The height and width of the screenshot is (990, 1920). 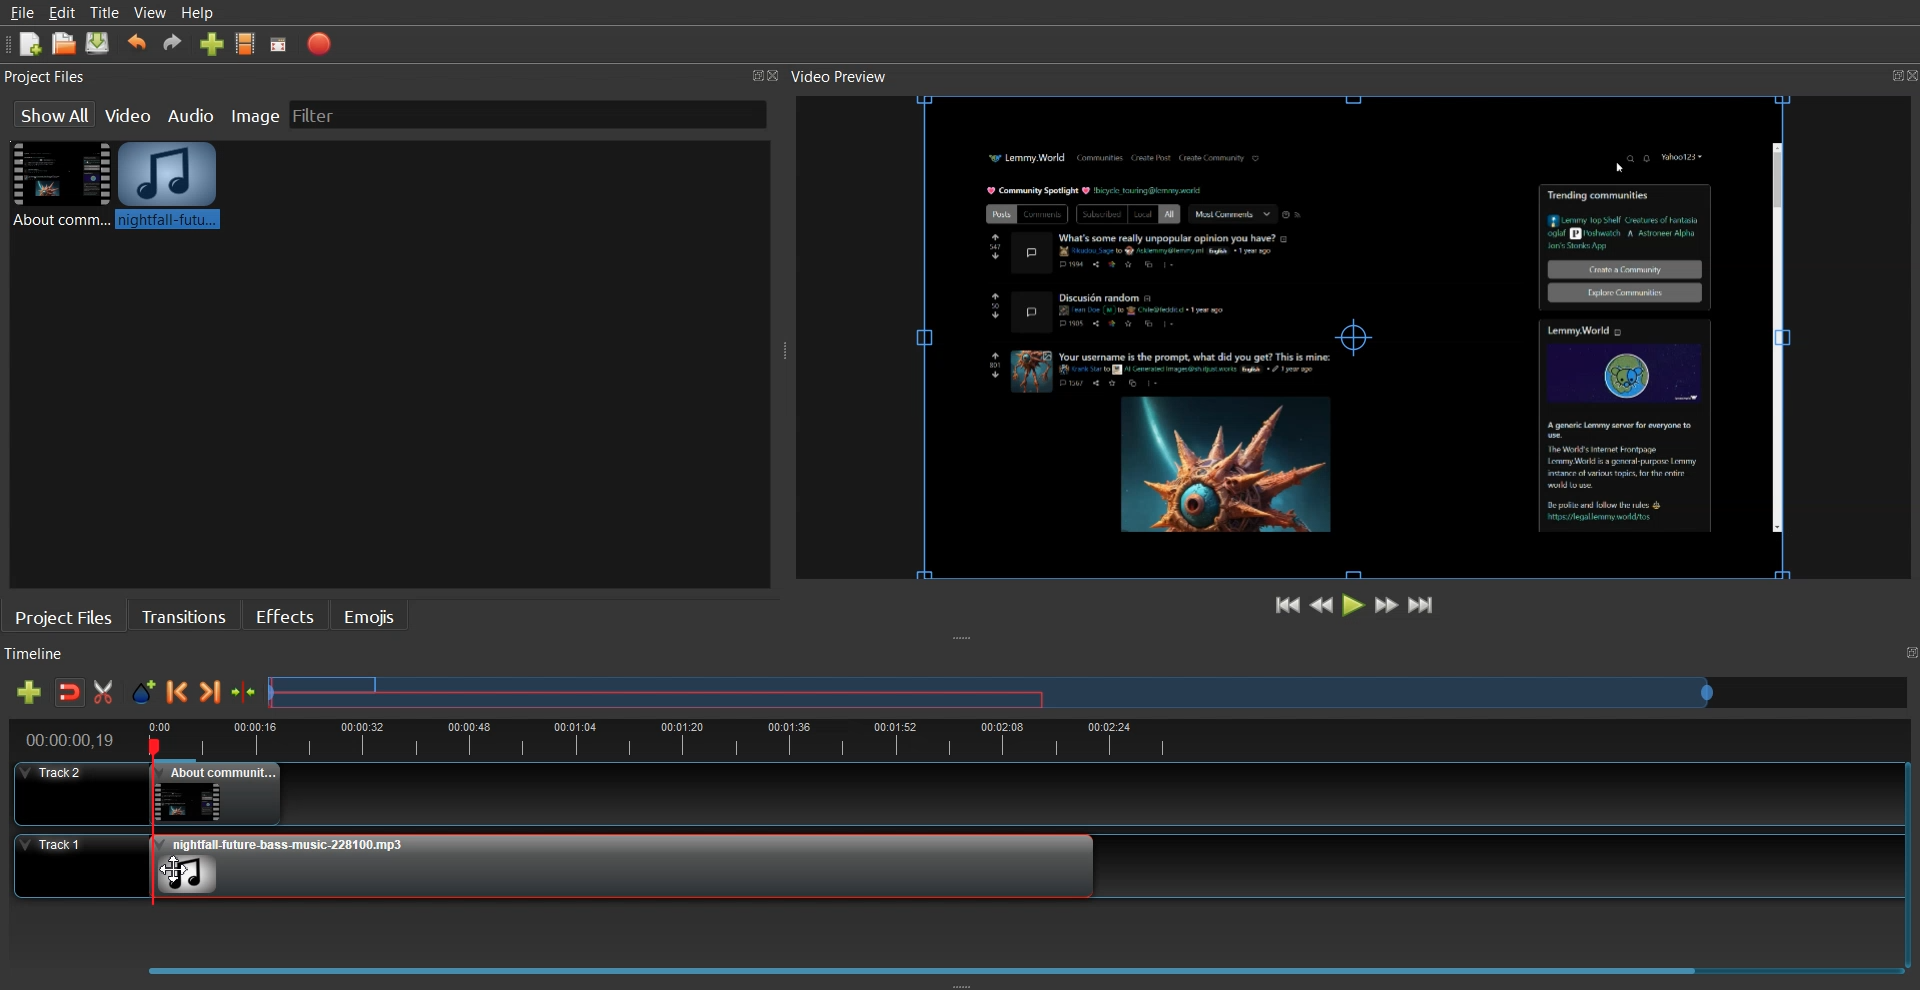 I want to click on Audio clip added, so click(x=624, y=865).